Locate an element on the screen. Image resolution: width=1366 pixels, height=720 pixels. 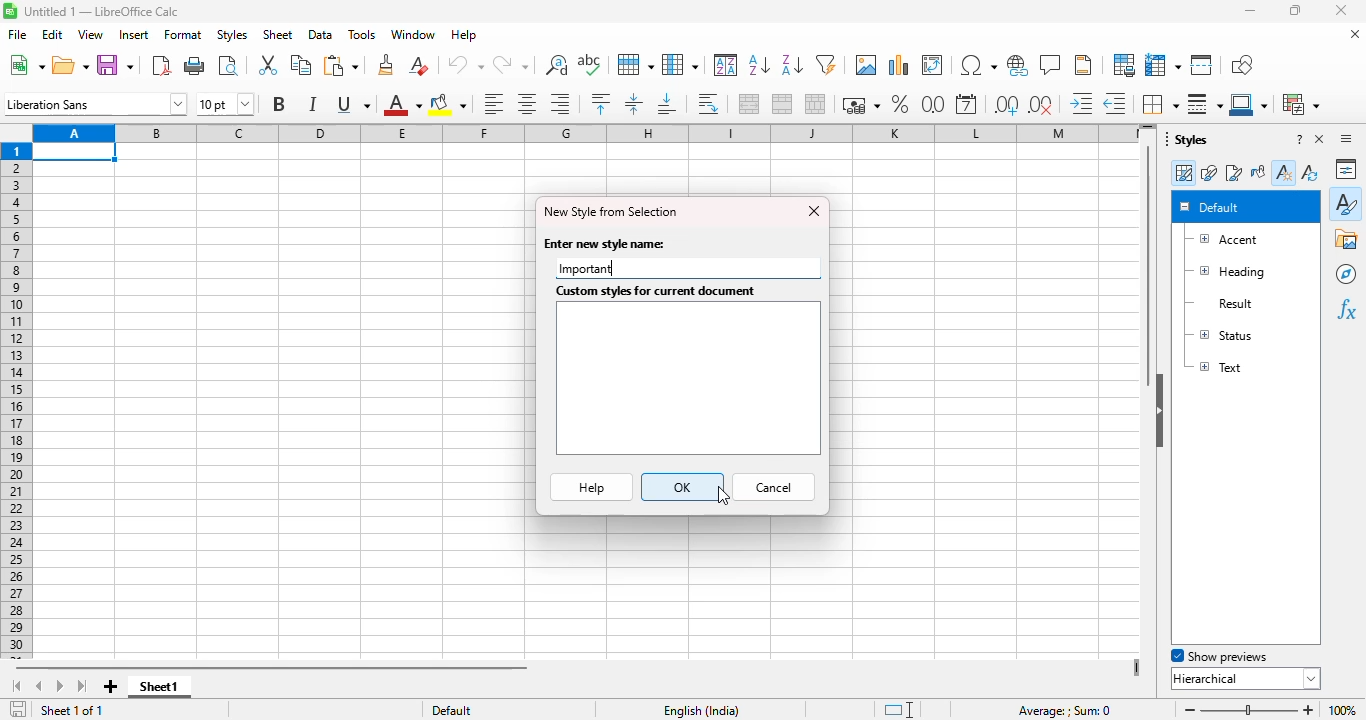
OK is located at coordinates (683, 487).